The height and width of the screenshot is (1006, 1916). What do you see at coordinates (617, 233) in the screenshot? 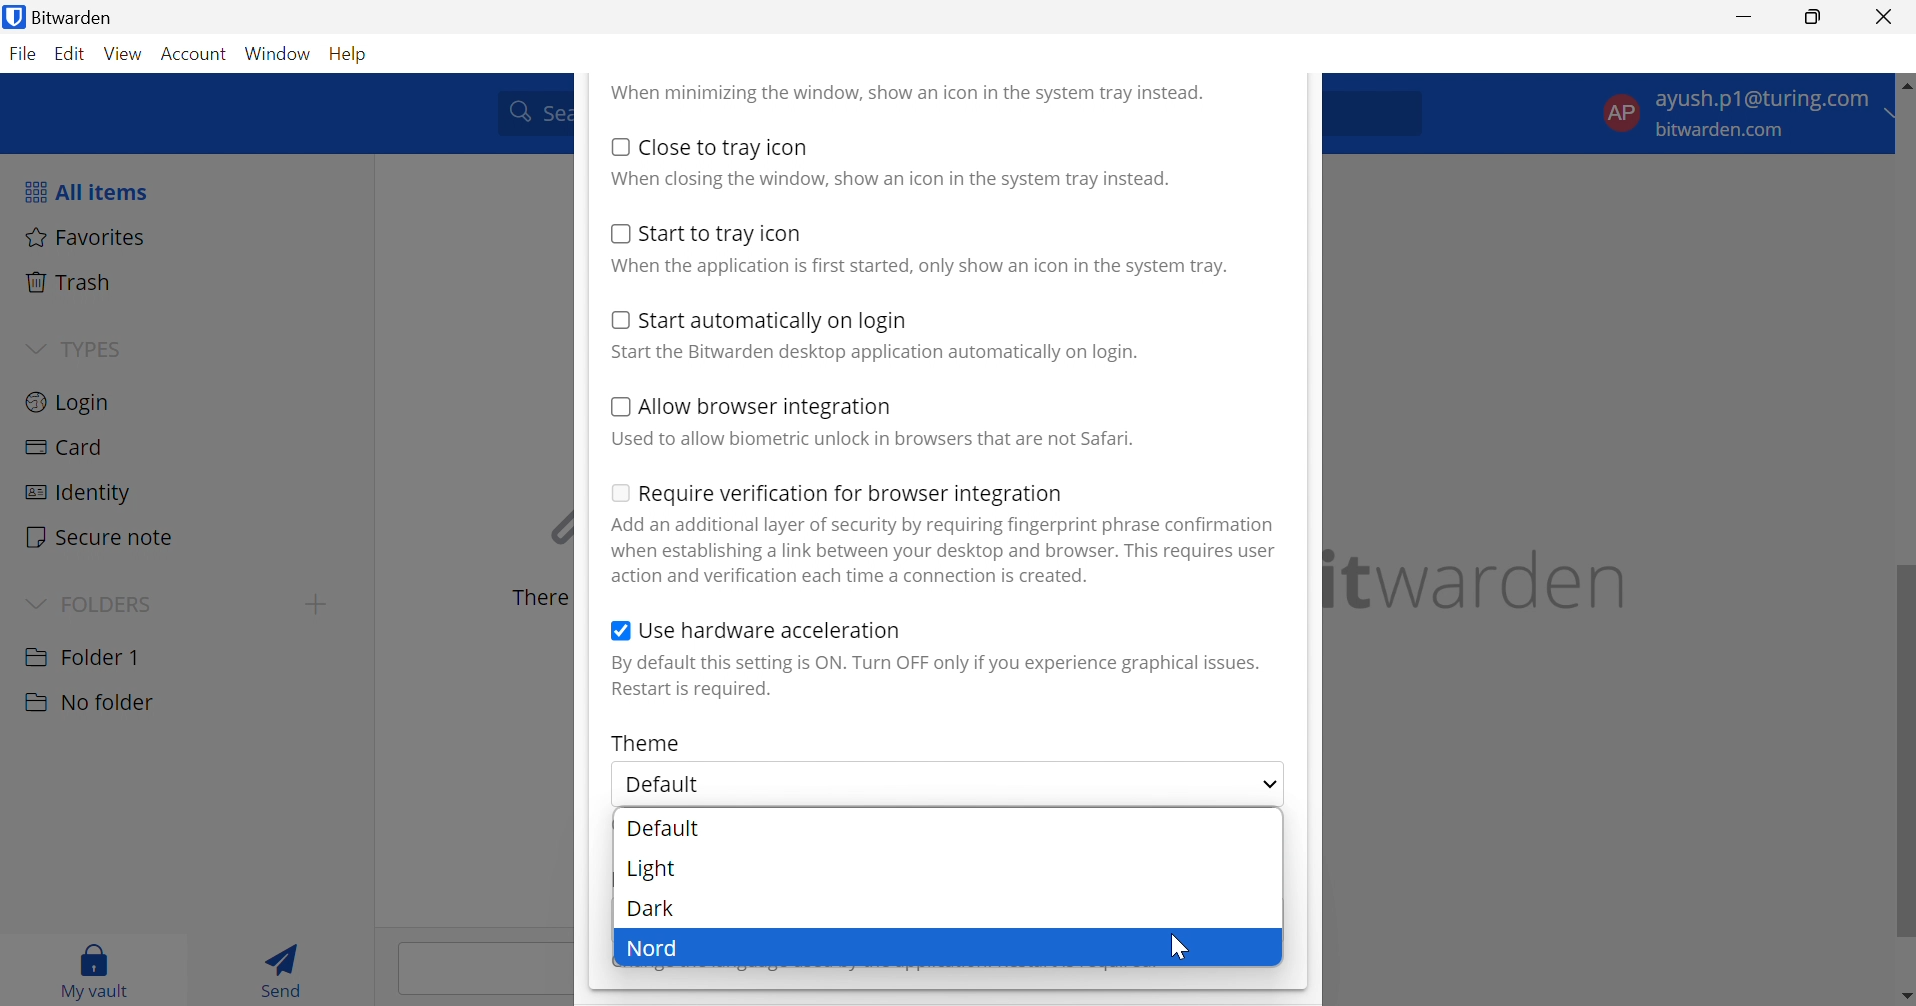
I see `Checkbox` at bounding box center [617, 233].